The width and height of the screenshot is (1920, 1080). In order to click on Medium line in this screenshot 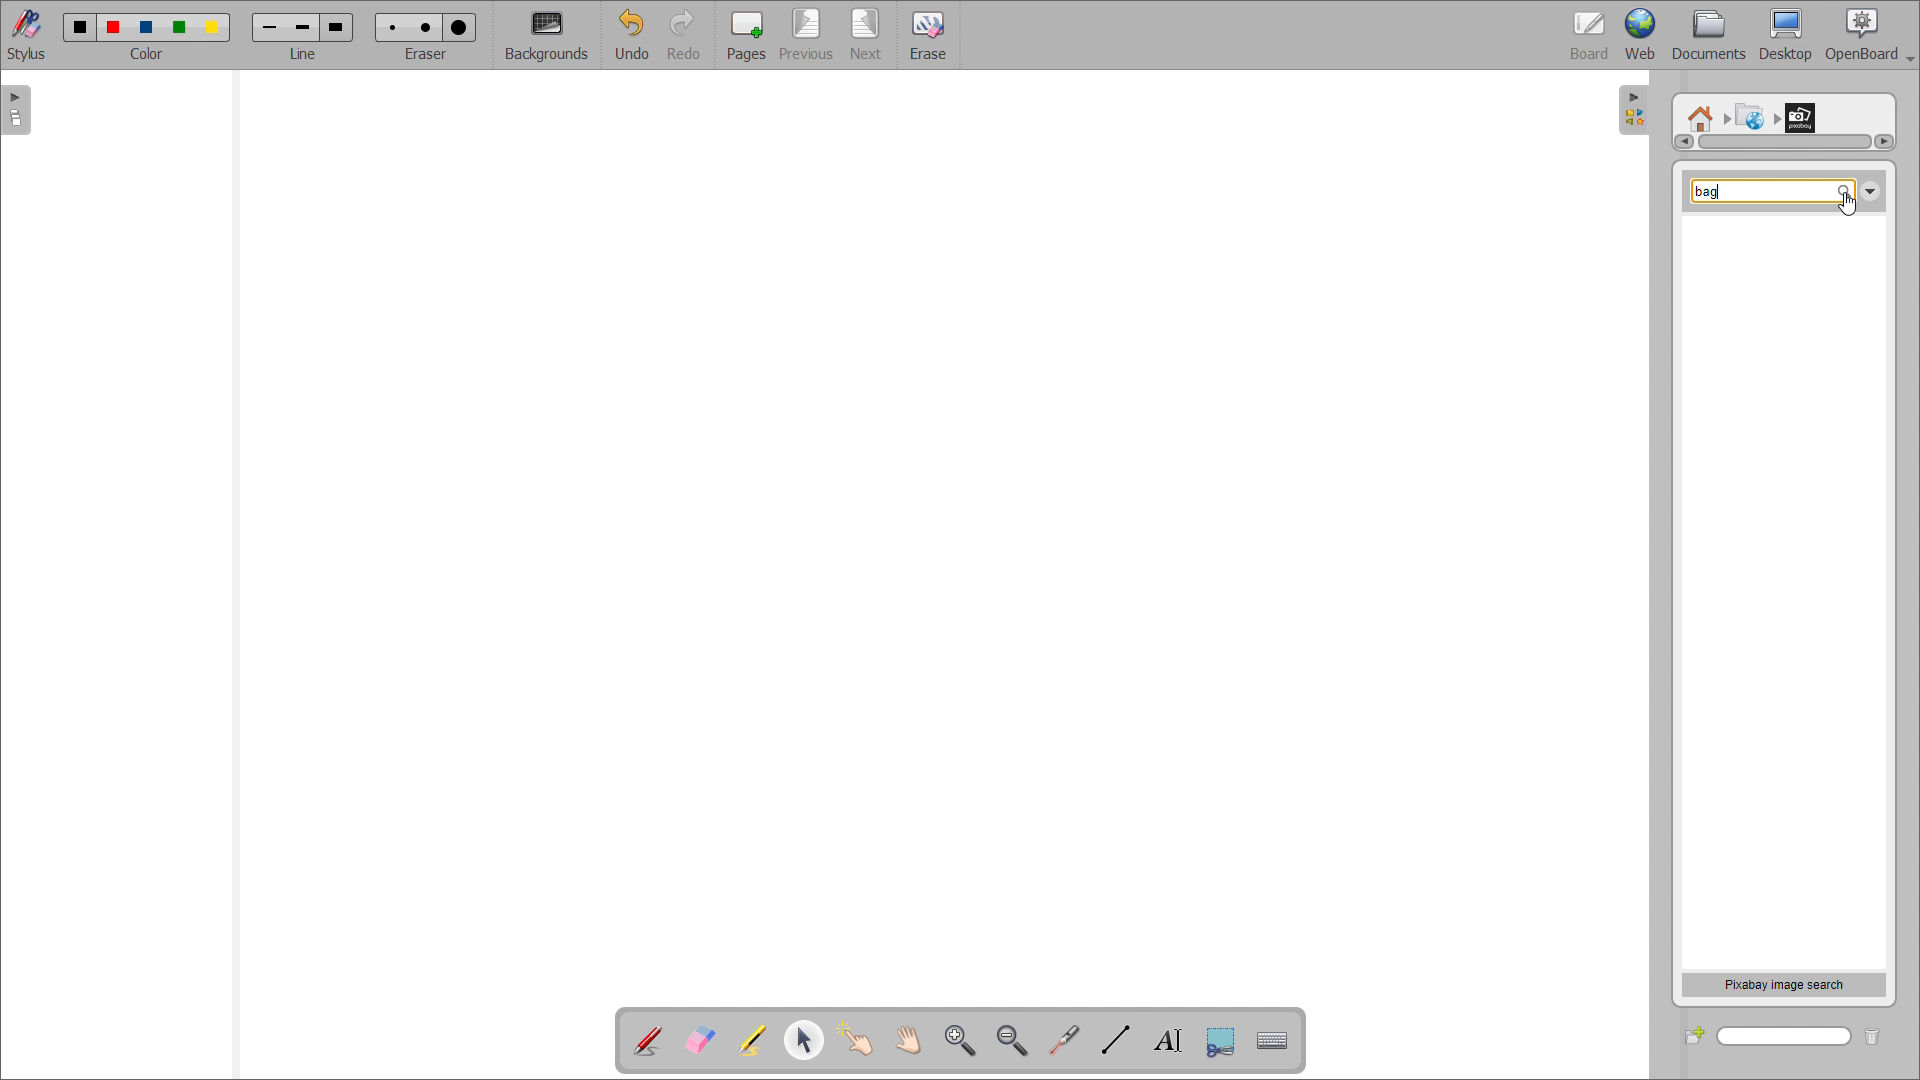, I will do `click(305, 26)`.